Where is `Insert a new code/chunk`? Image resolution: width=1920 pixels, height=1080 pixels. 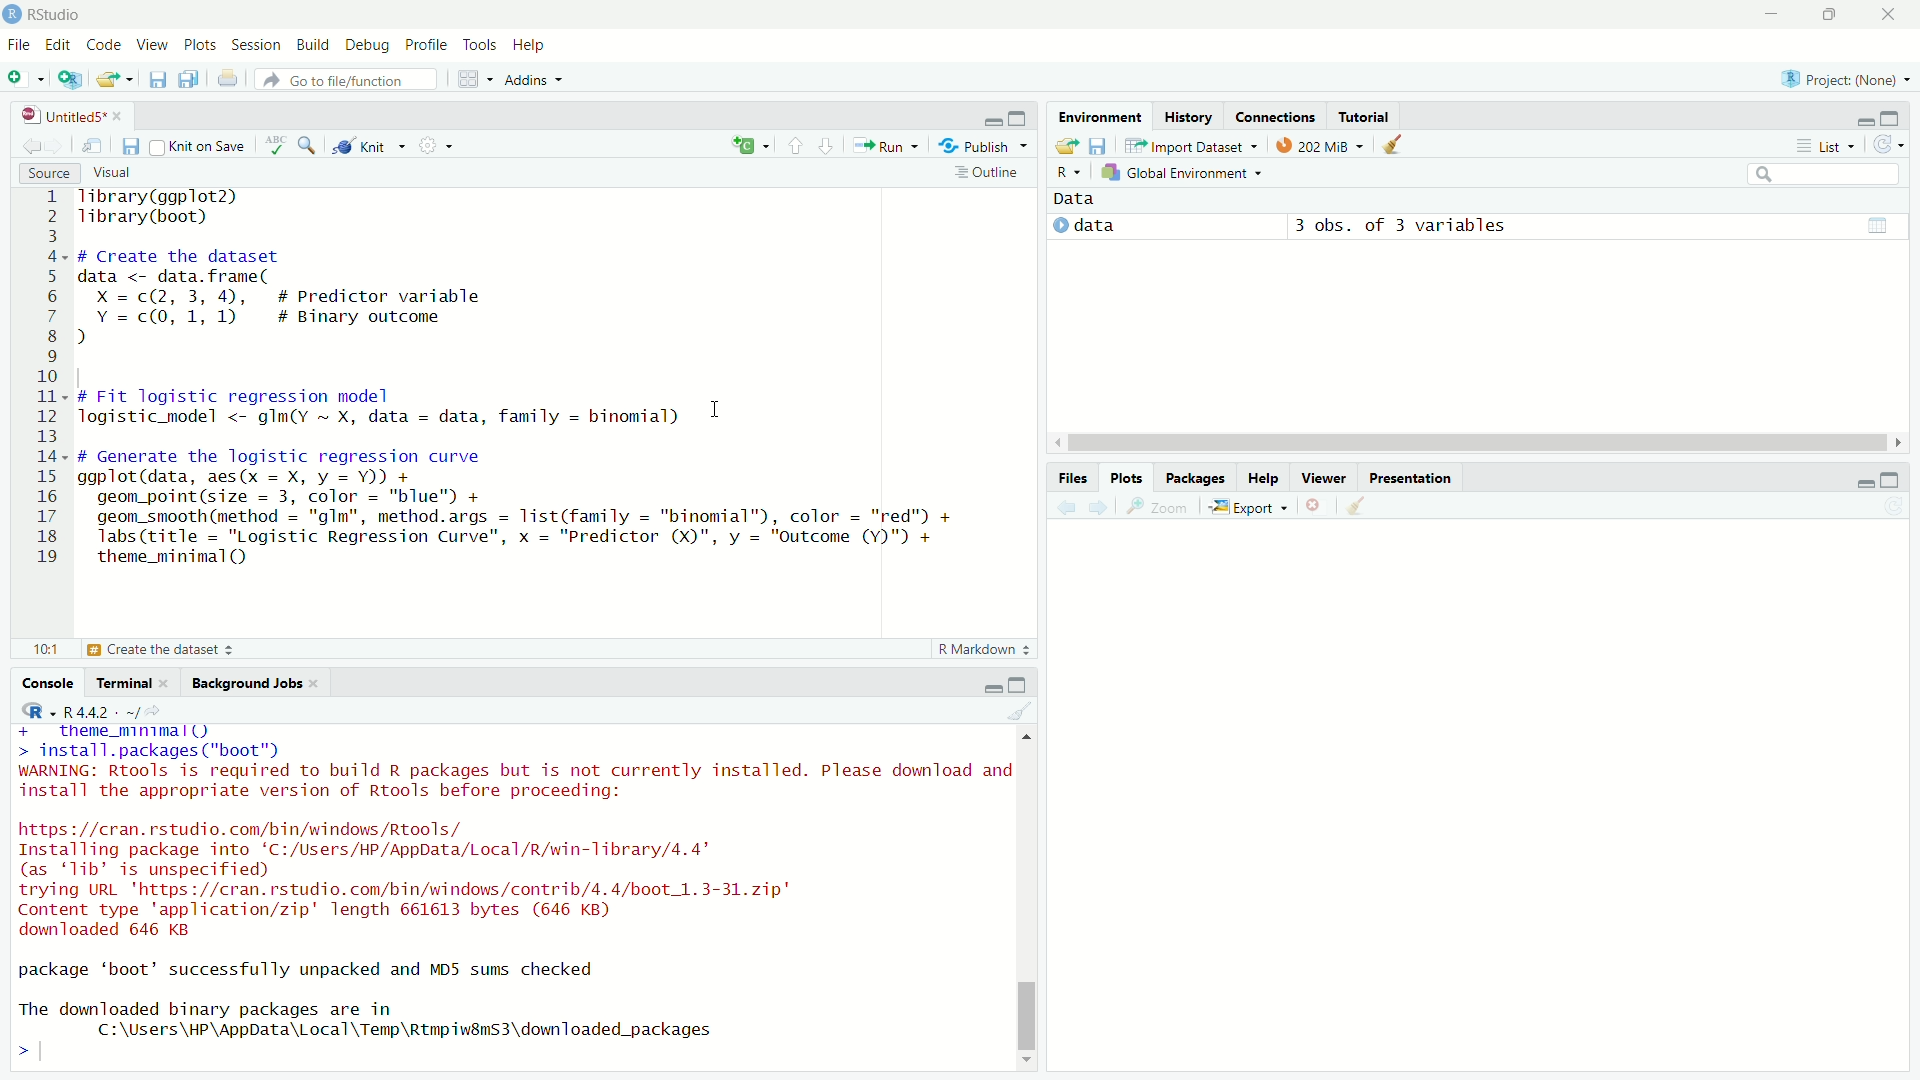
Insert a new code/chunk is located at coordinates (752, 145).